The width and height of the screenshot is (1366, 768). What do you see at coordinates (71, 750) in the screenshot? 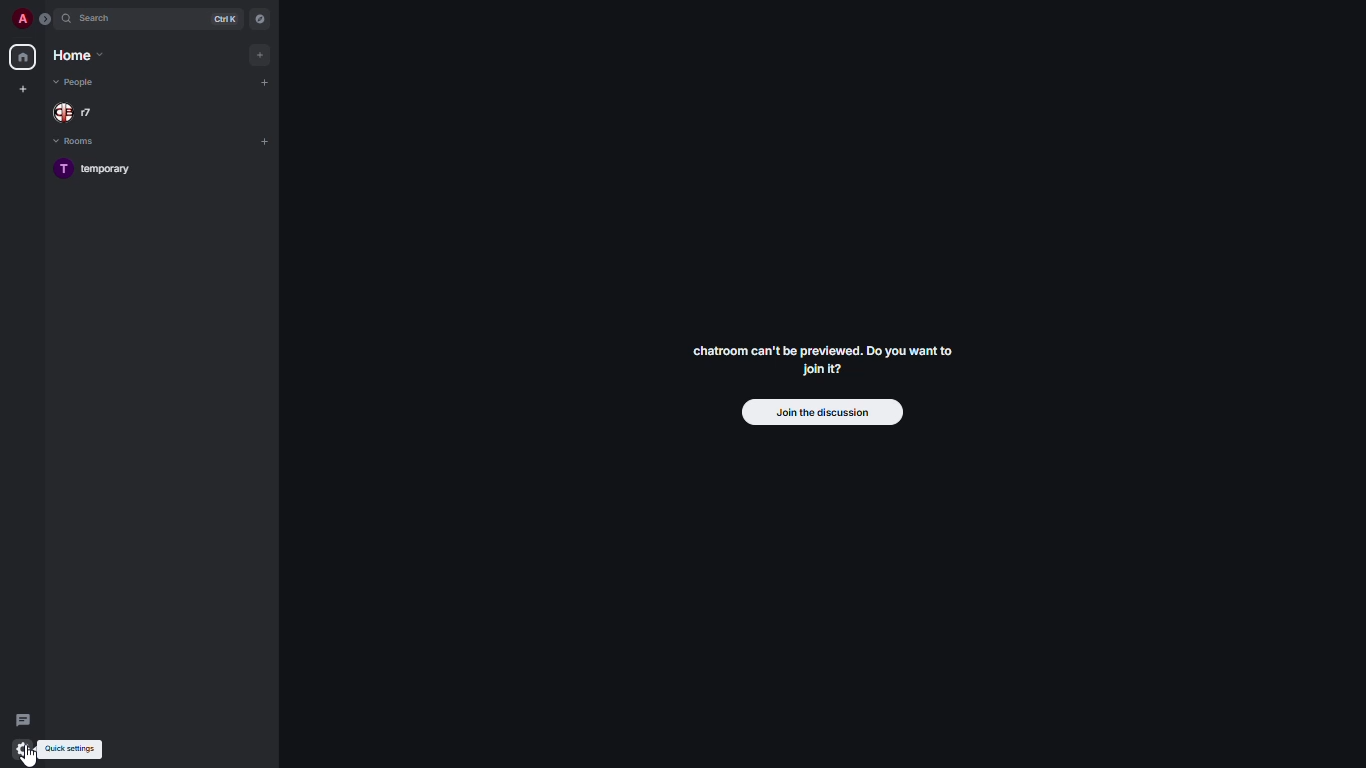
I see `quick settings` at bounding box center [71, 750].